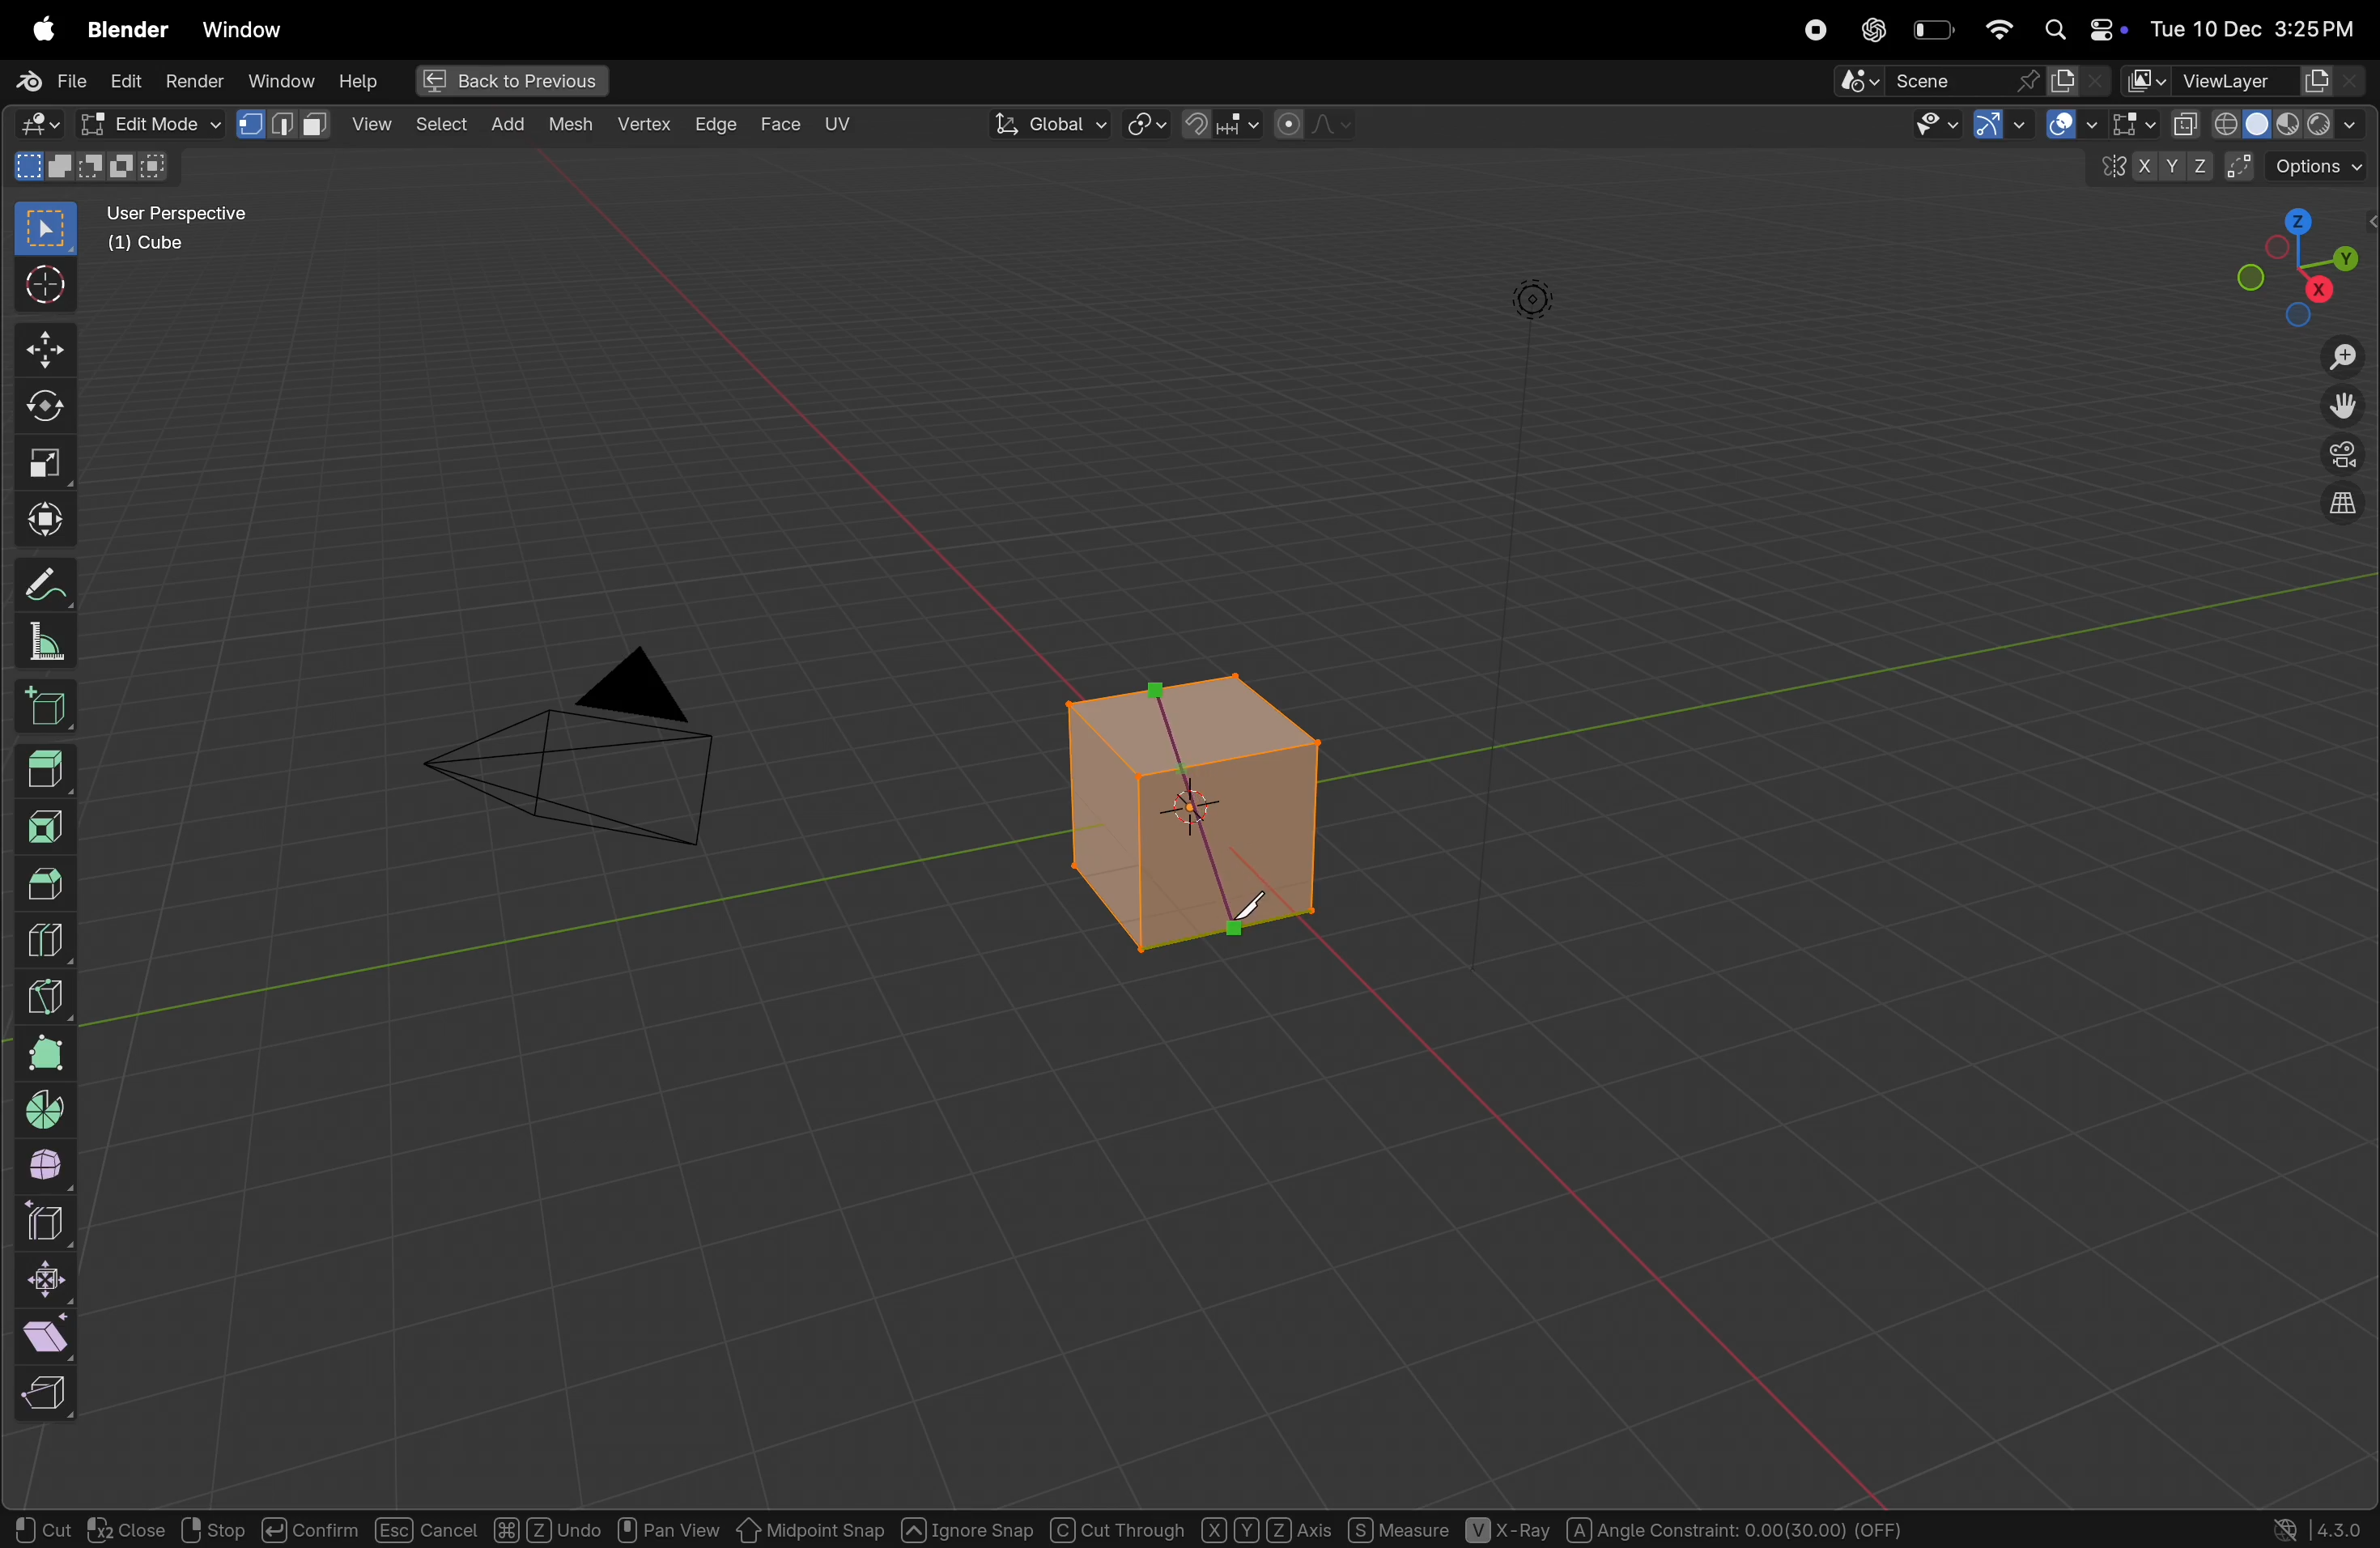 The width and height of the screenshot is (2380, 1548). Describe the element at coordinates (2337, 509) in the screenshot. I see `orthographic view` at that location.